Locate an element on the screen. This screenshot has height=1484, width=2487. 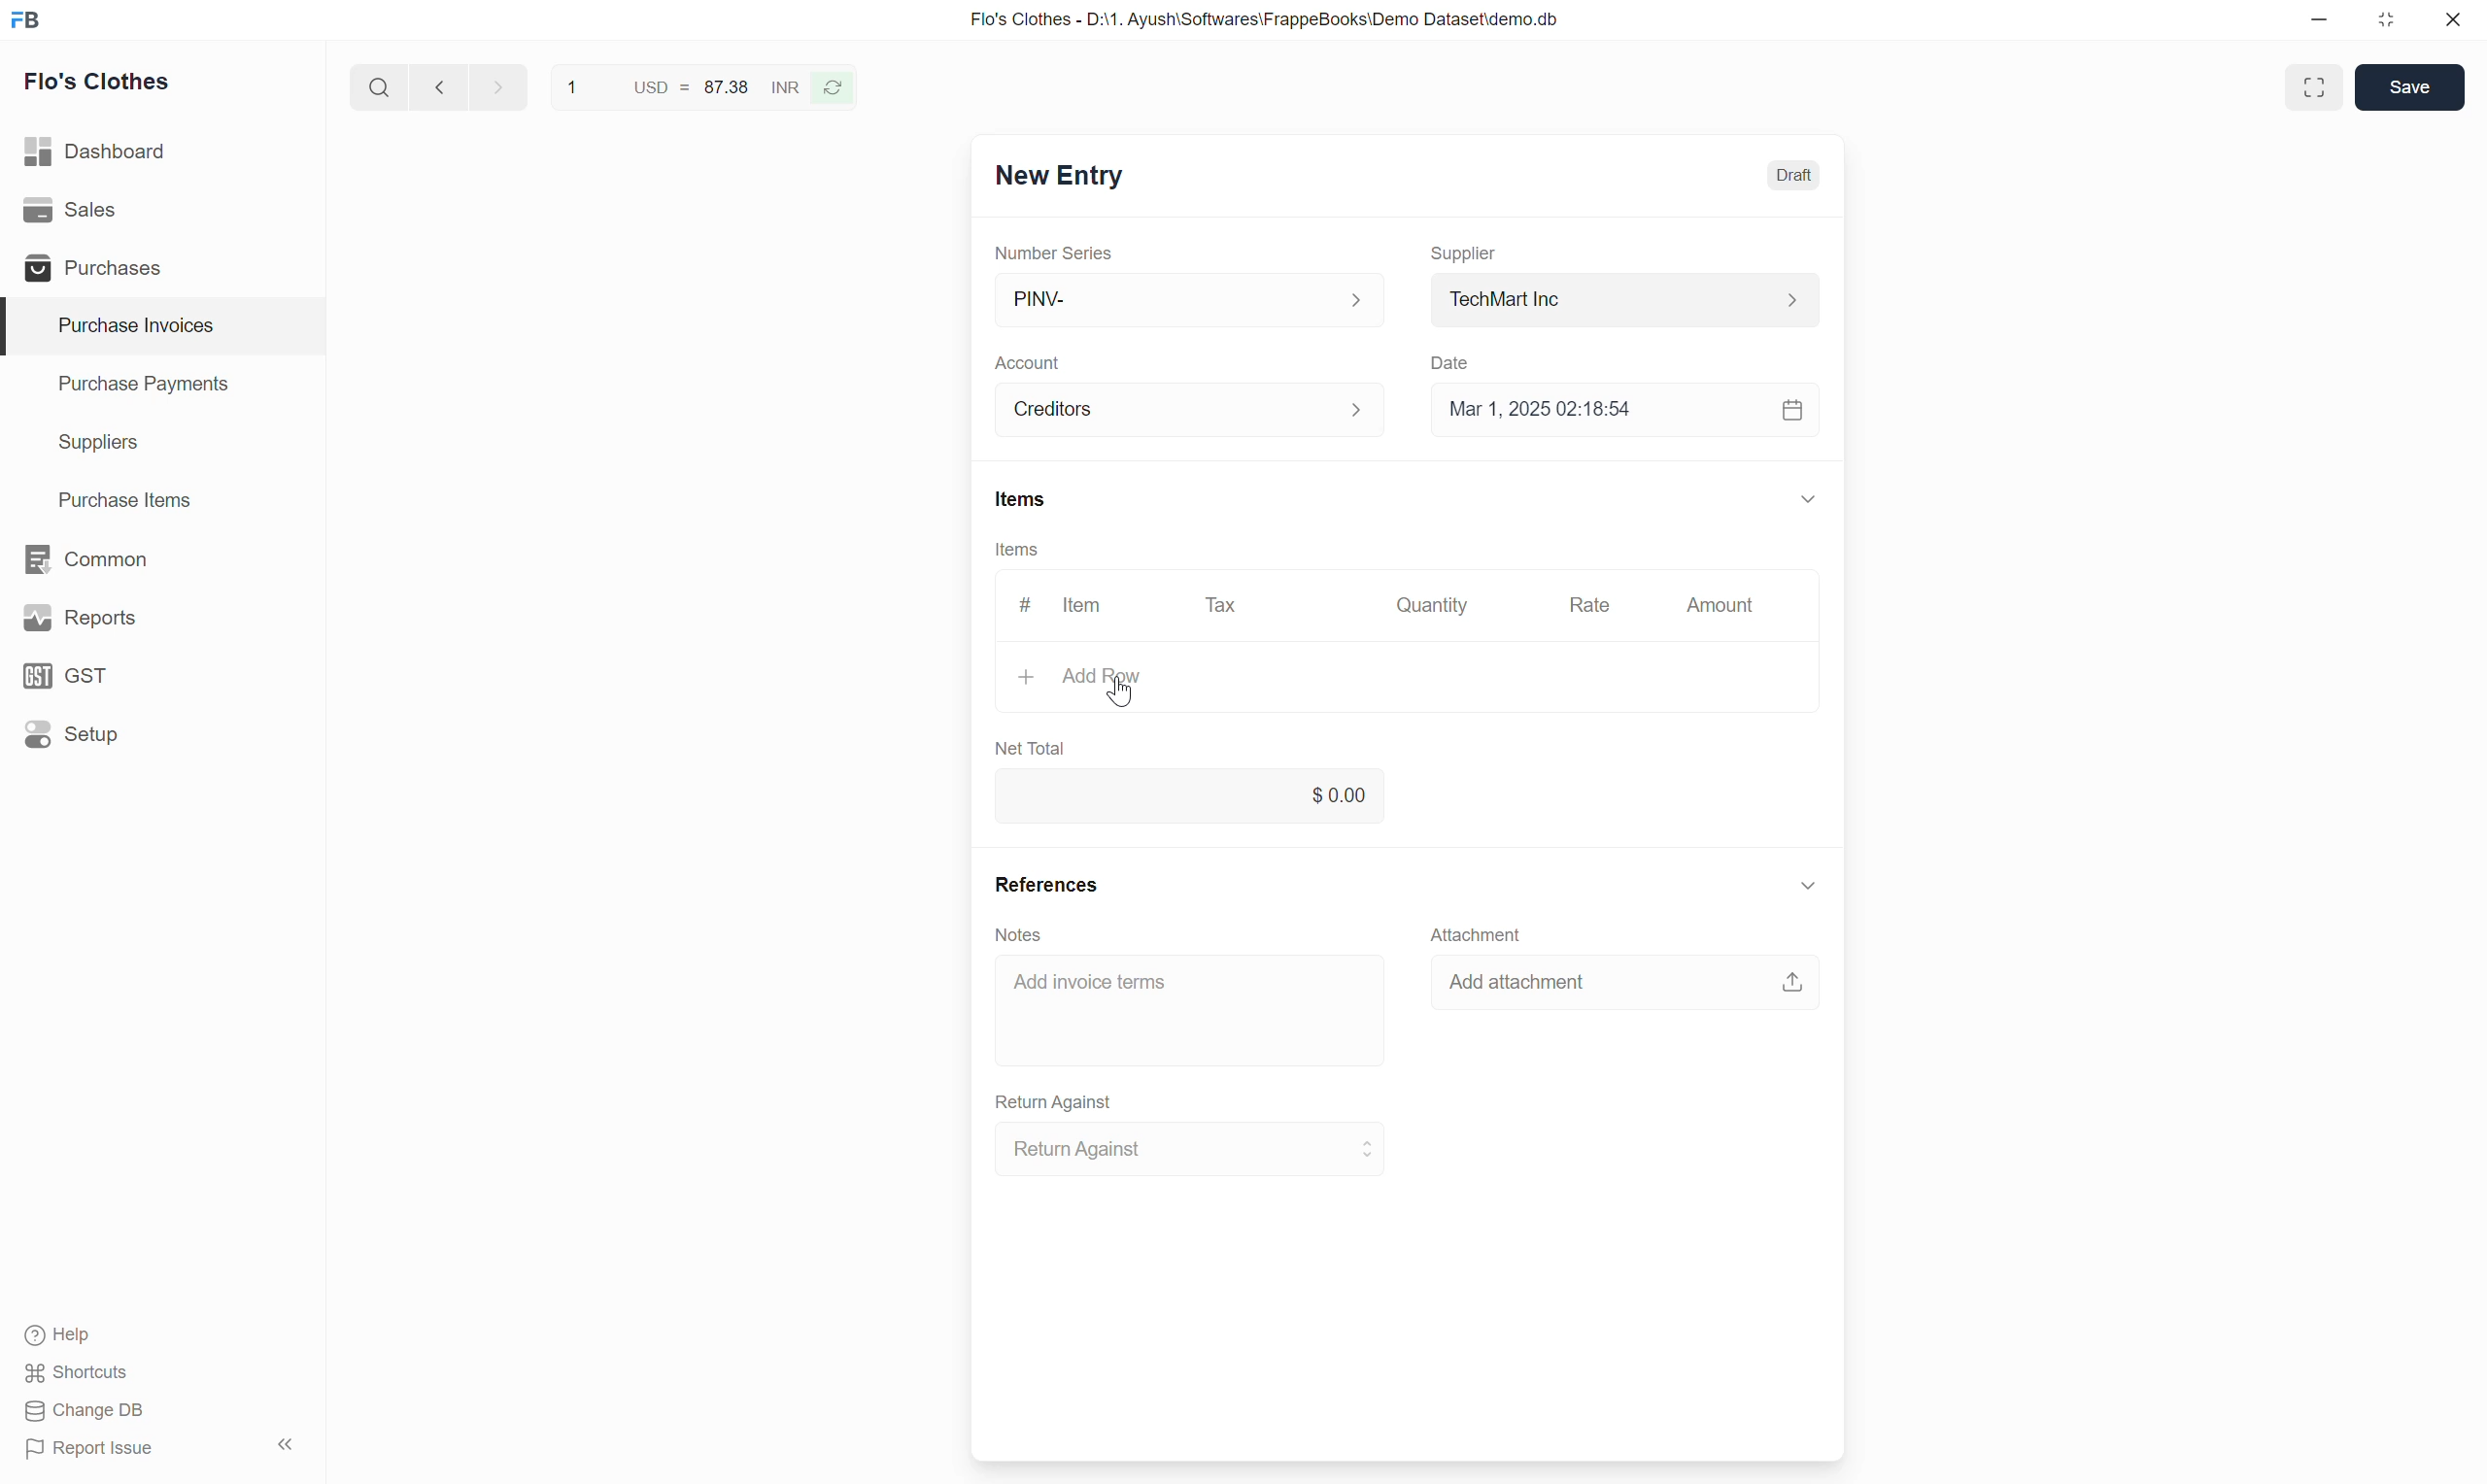
Flo's Clothes is located at coordinates (98, 82).